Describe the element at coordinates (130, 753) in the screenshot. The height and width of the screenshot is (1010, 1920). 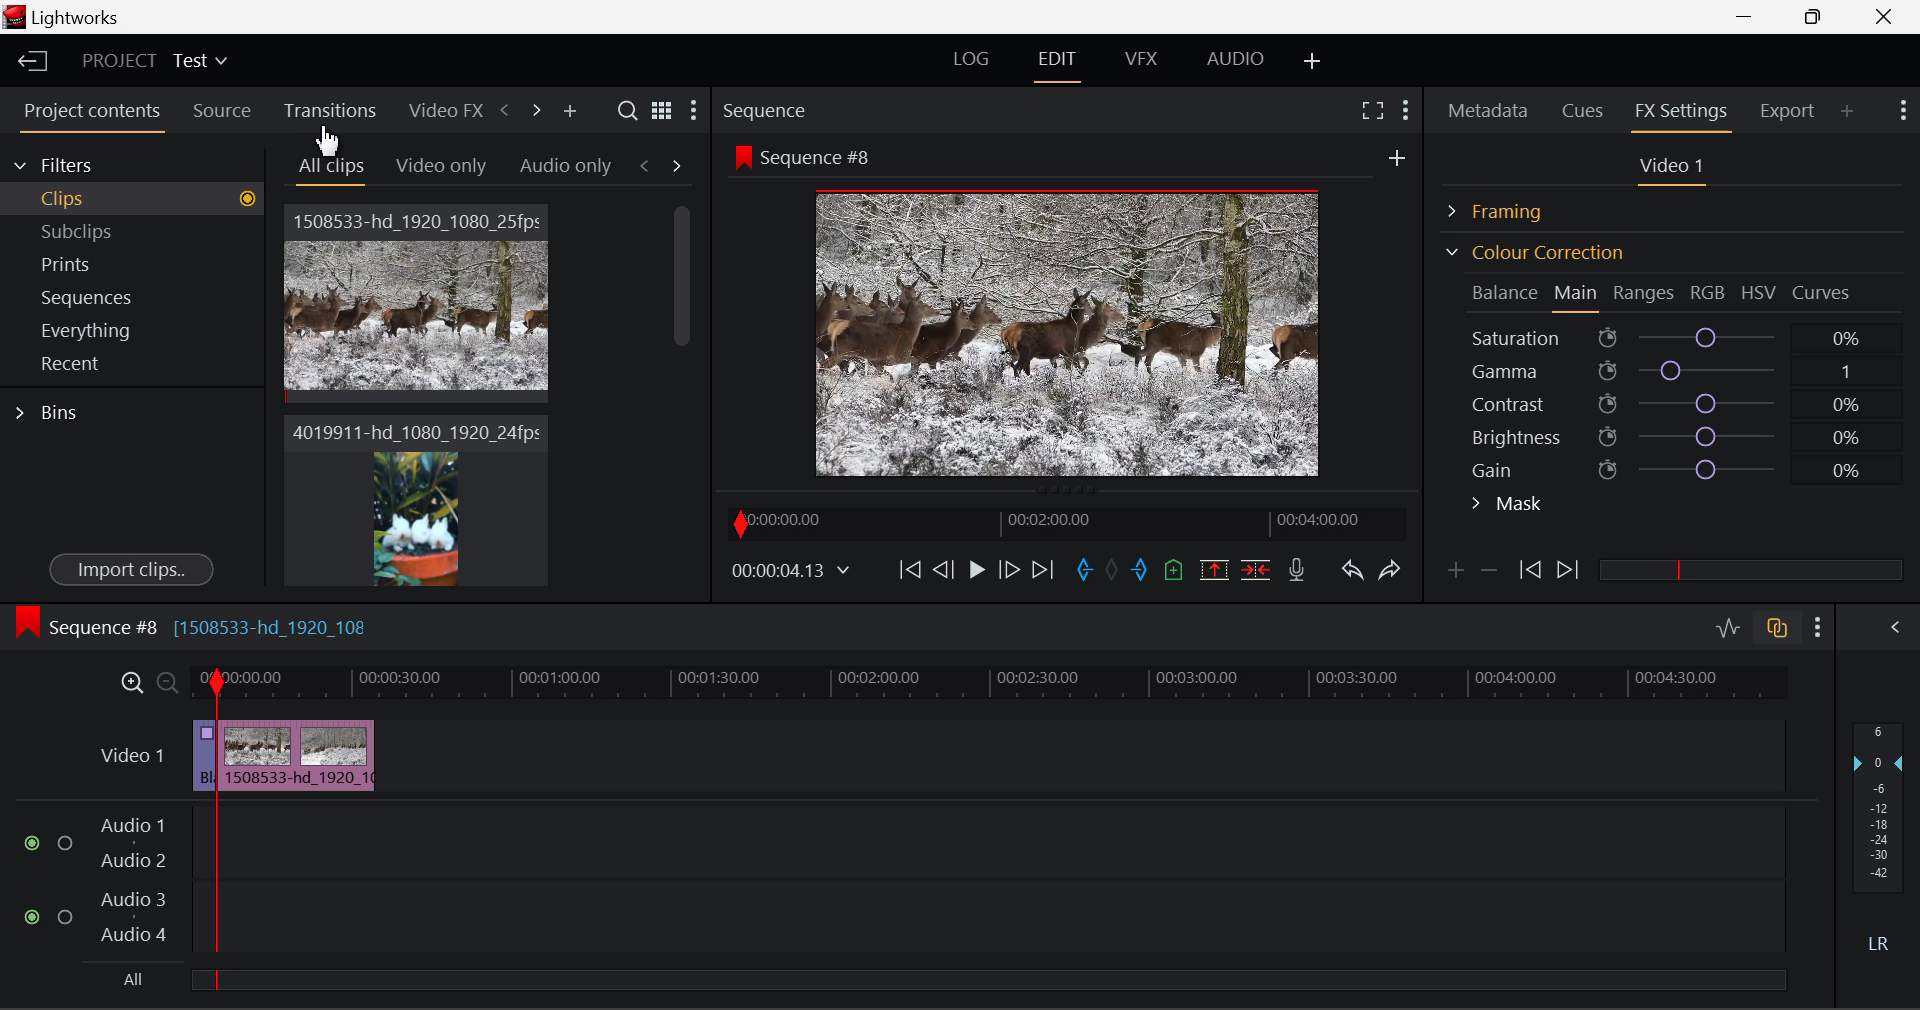
I see `Video 1` at that location.